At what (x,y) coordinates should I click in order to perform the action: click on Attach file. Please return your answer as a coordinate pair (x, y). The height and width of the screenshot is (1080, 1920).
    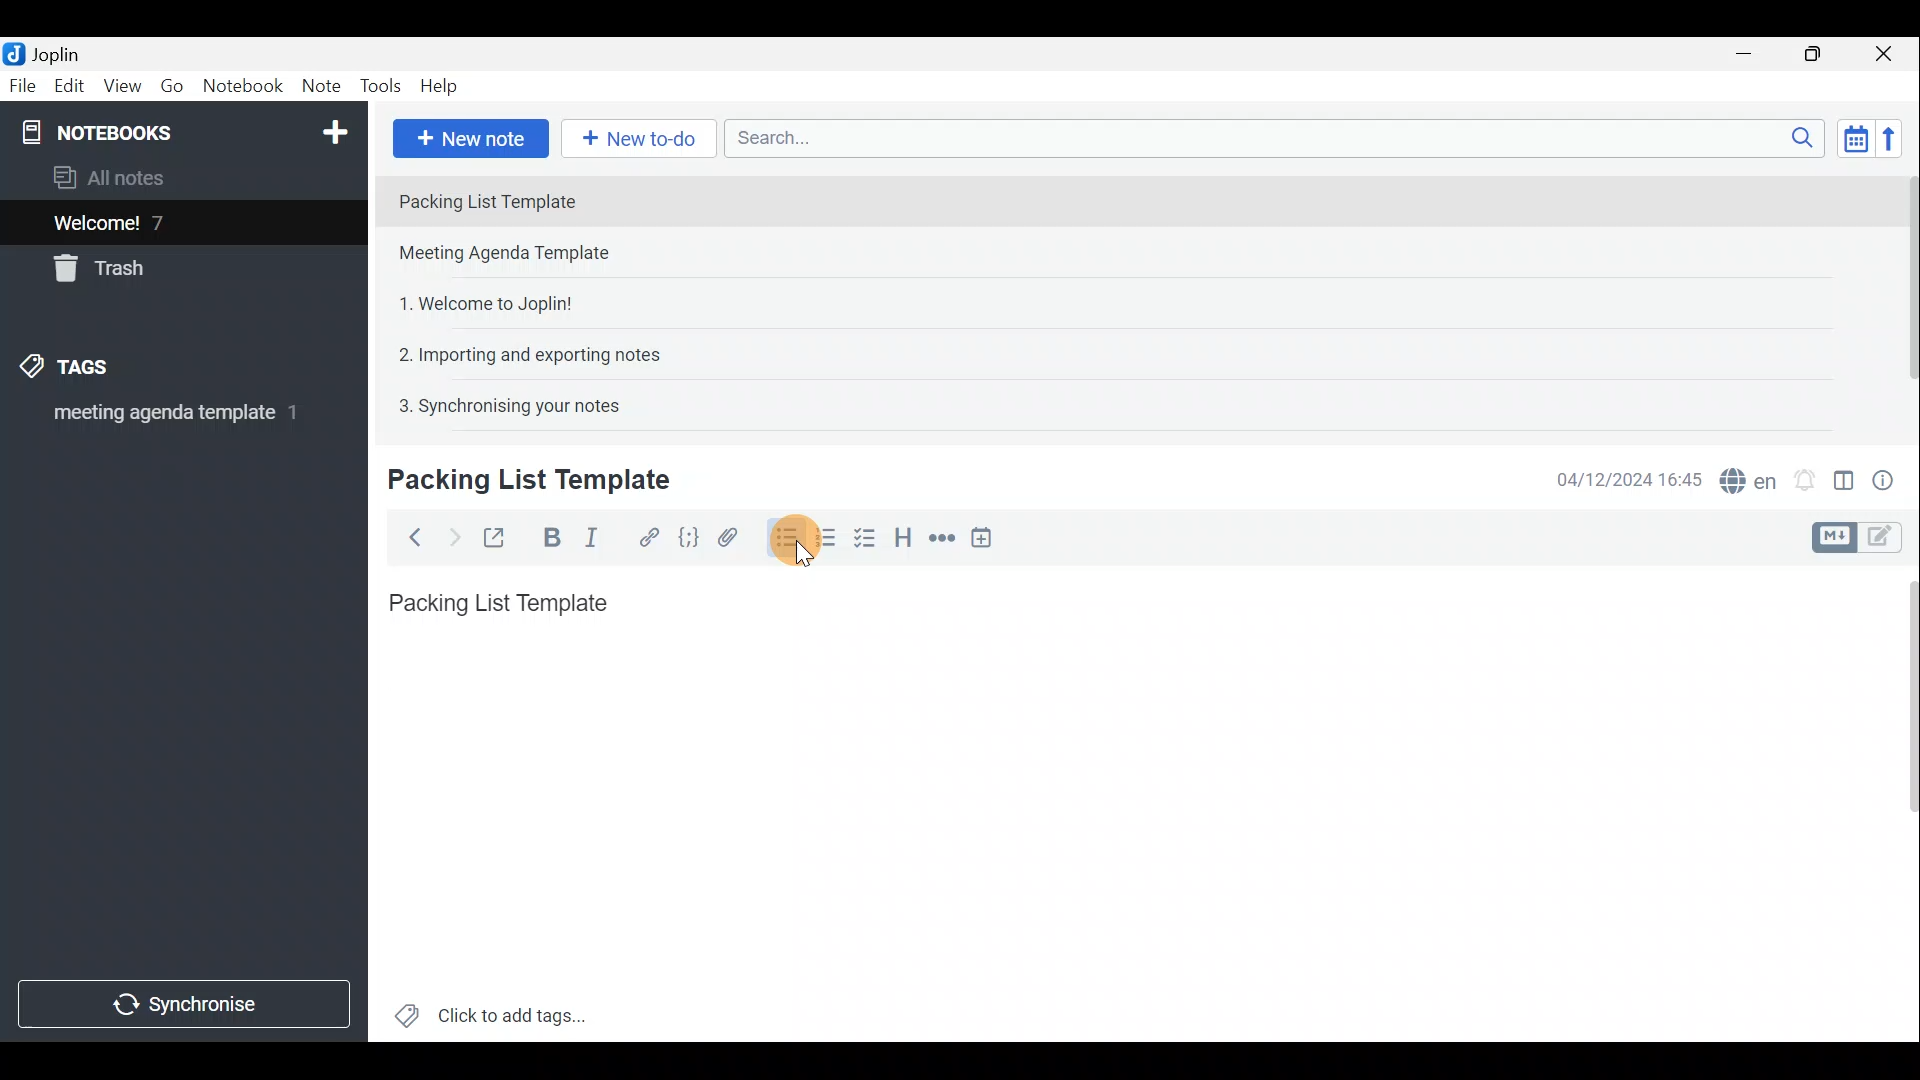
    Looking at the image, I should click on (728, 536).